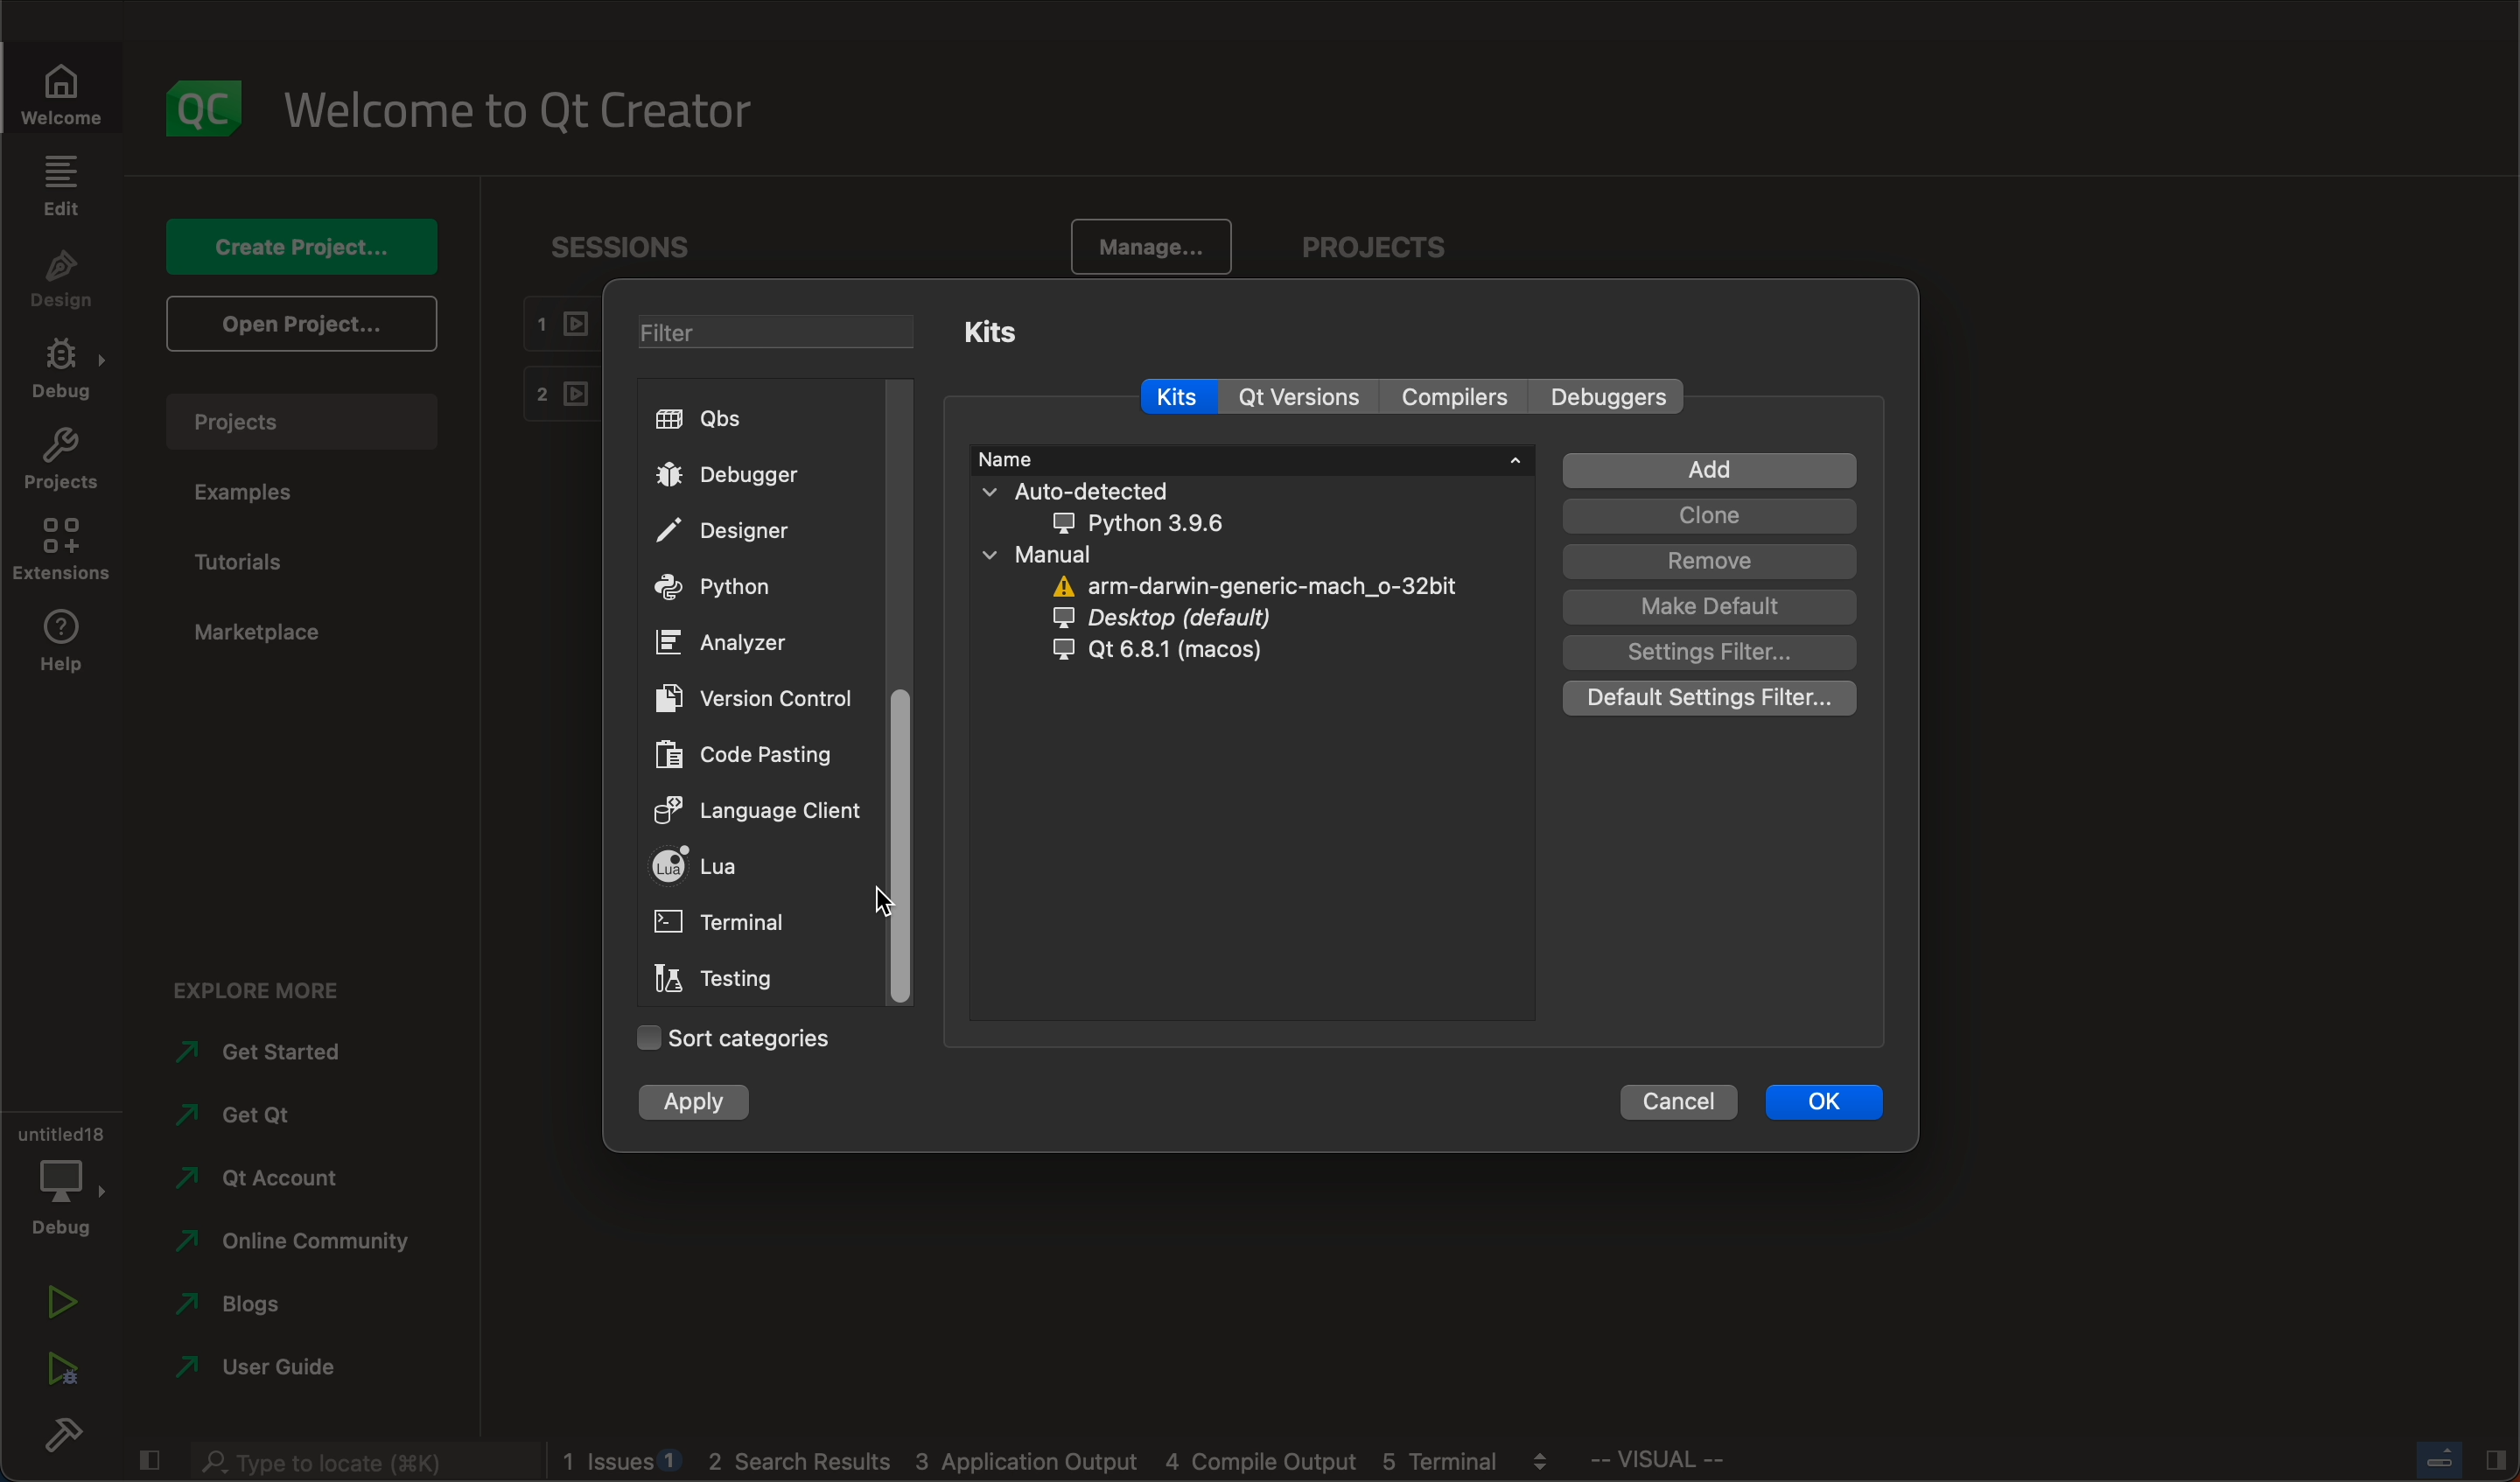 Image resolution: width=2520 pixels, height=1482 pixels. Describe the element at coordinates (1710, 561) in the screenshot. I see `remove` at that location.